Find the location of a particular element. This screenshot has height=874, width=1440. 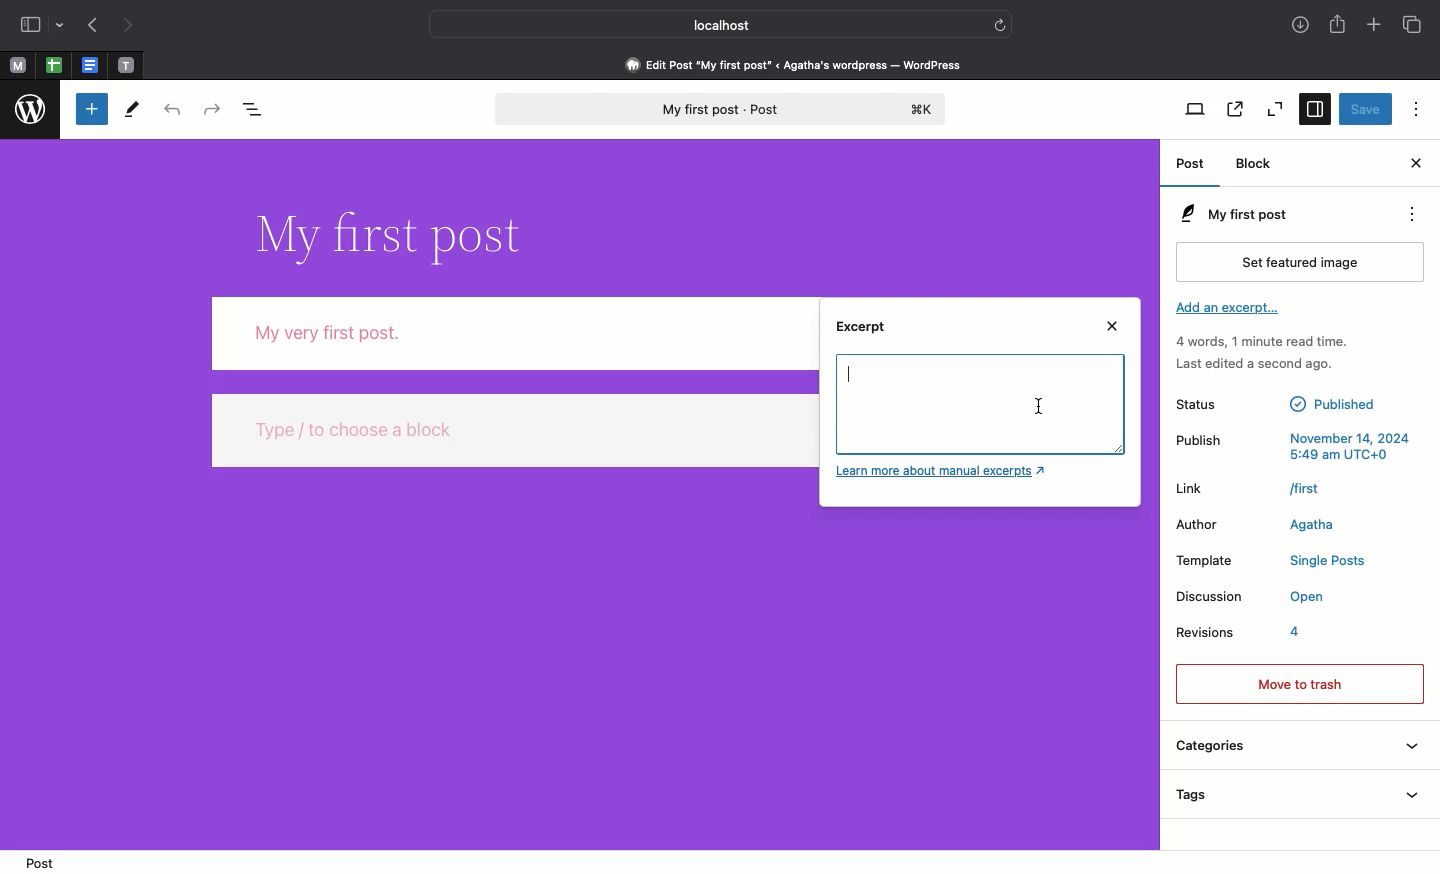

cursor is located at coordinates (1040, 411).